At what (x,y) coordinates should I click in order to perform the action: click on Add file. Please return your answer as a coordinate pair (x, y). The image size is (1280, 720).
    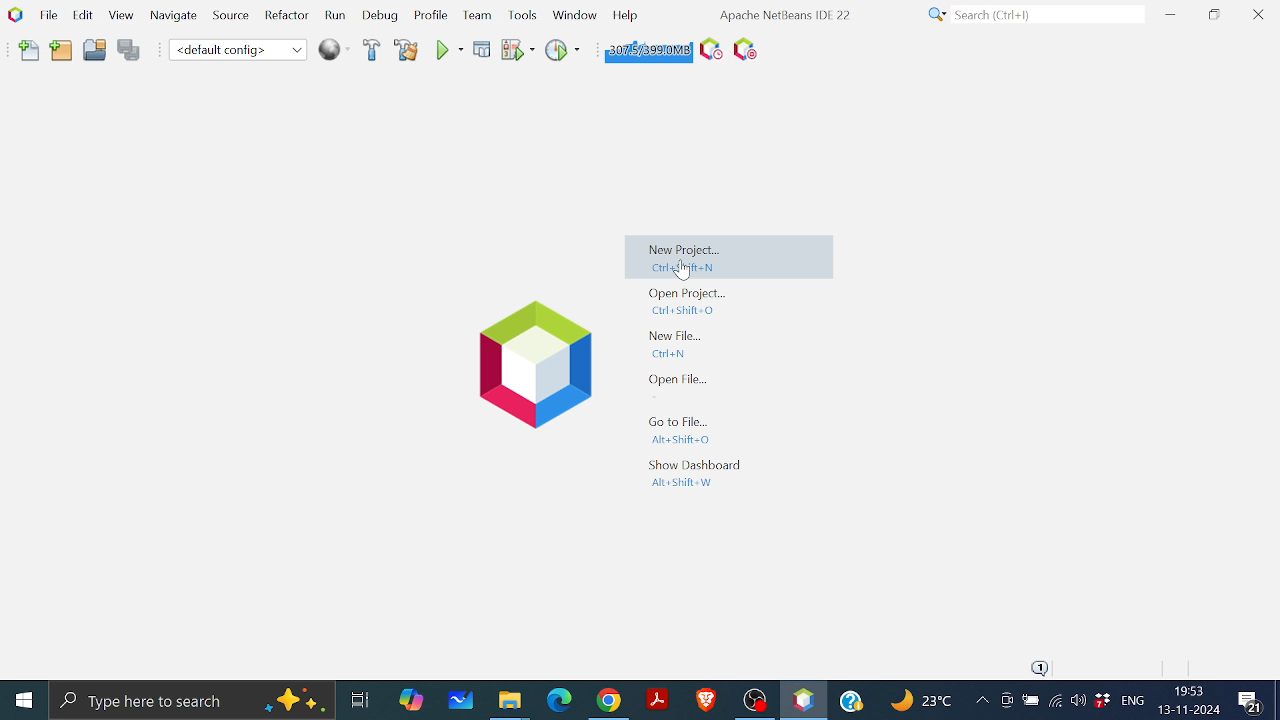
    Looking at the image, I should click on (30, 51).